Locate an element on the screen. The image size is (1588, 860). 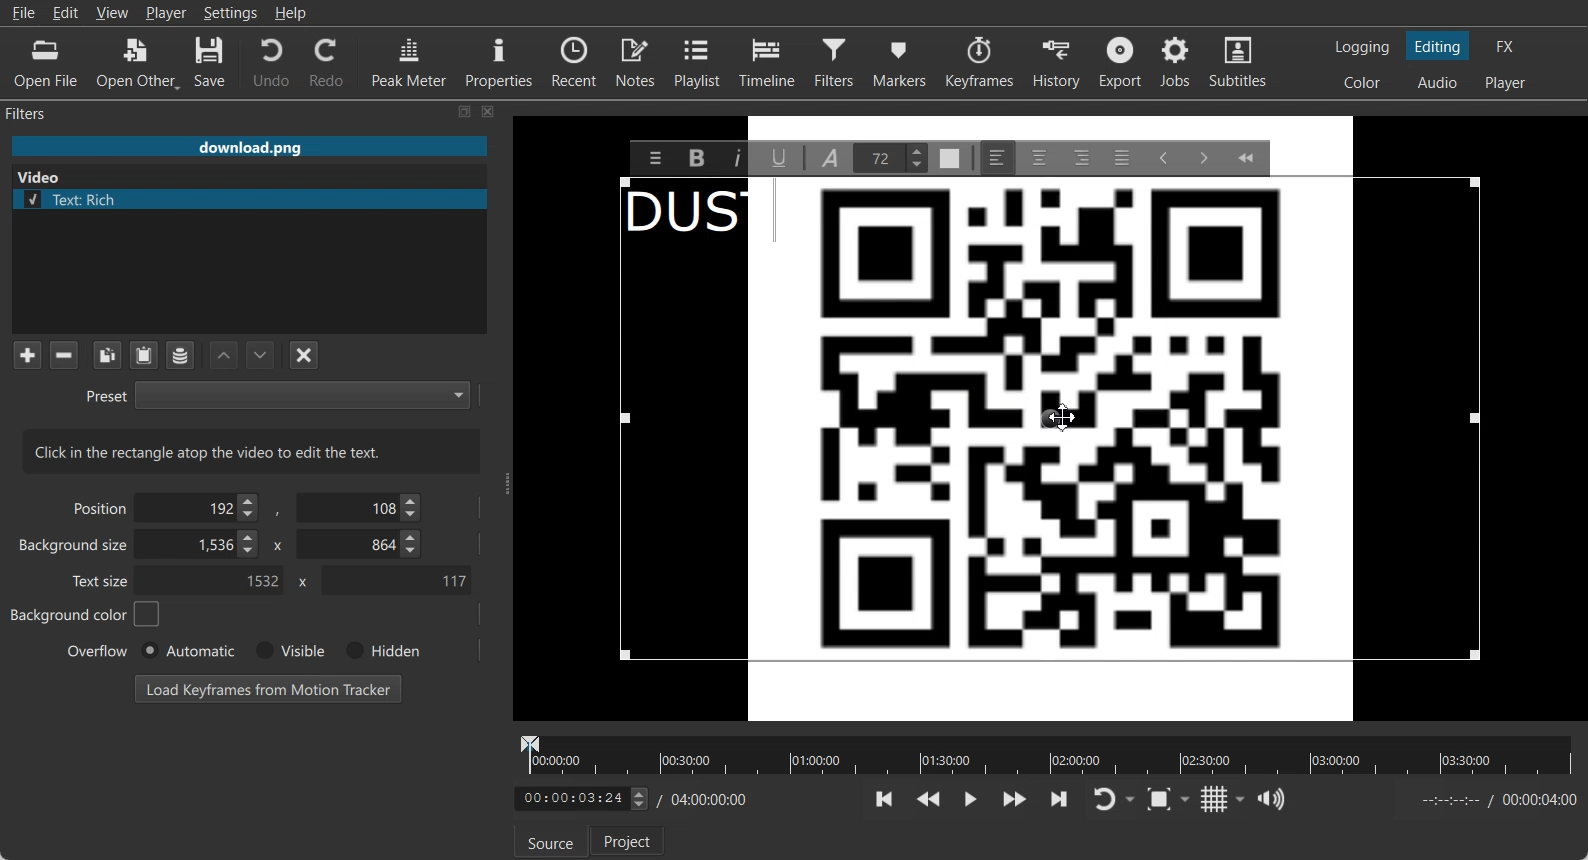
Play Quickly backward is located at coordinates (929, 799).